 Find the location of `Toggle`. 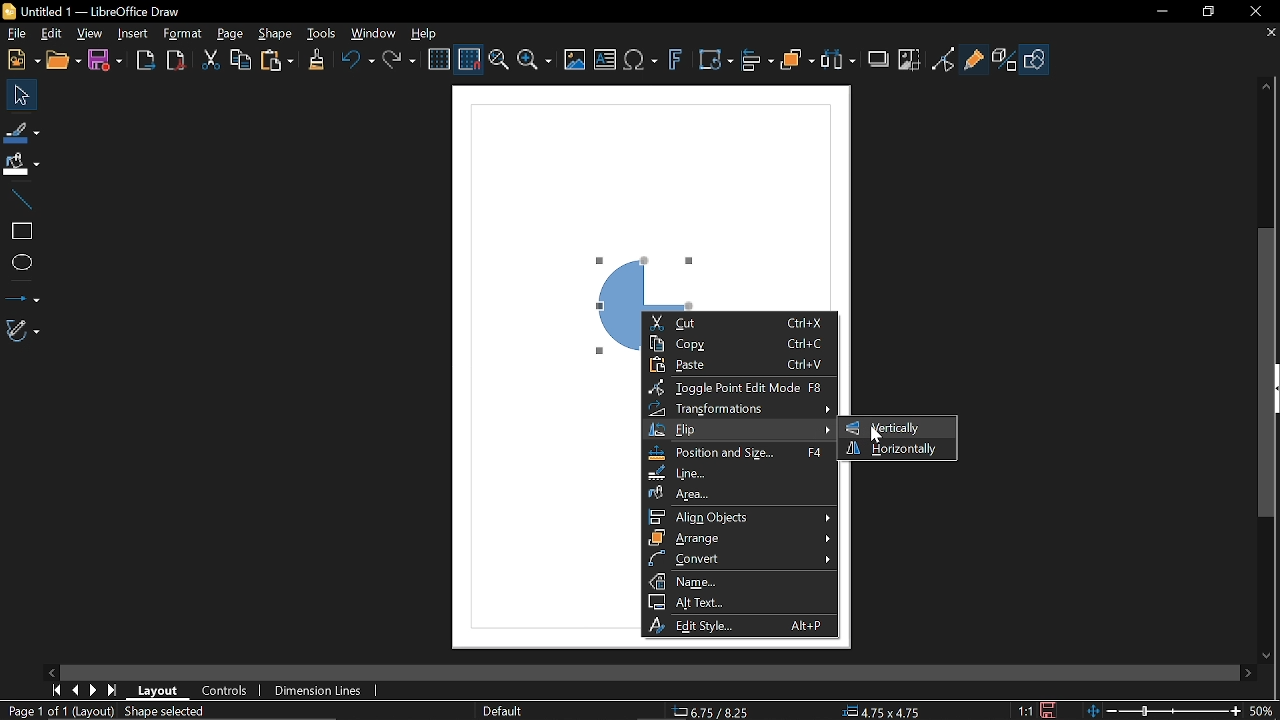

Toggle is located at coordinates (943, 59).